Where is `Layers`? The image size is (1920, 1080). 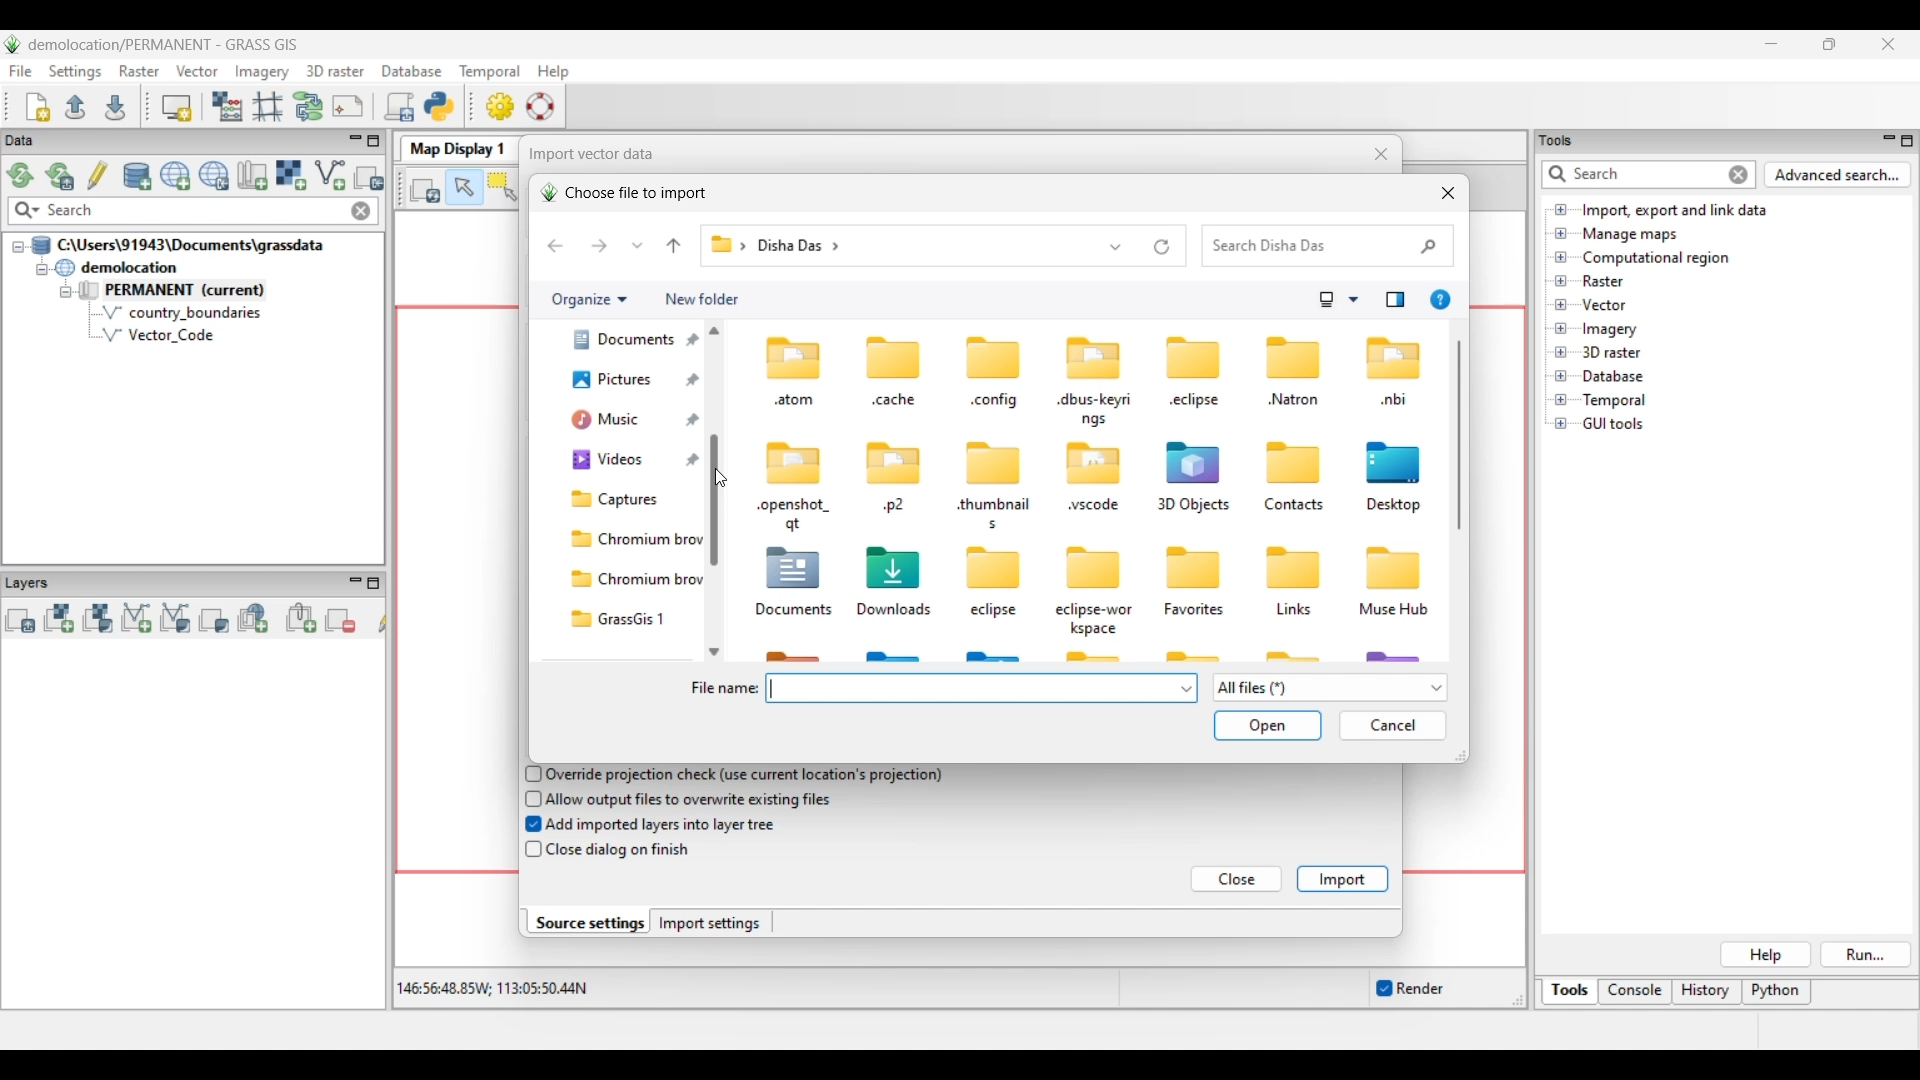 Layers is located at coordinates (32, 582).